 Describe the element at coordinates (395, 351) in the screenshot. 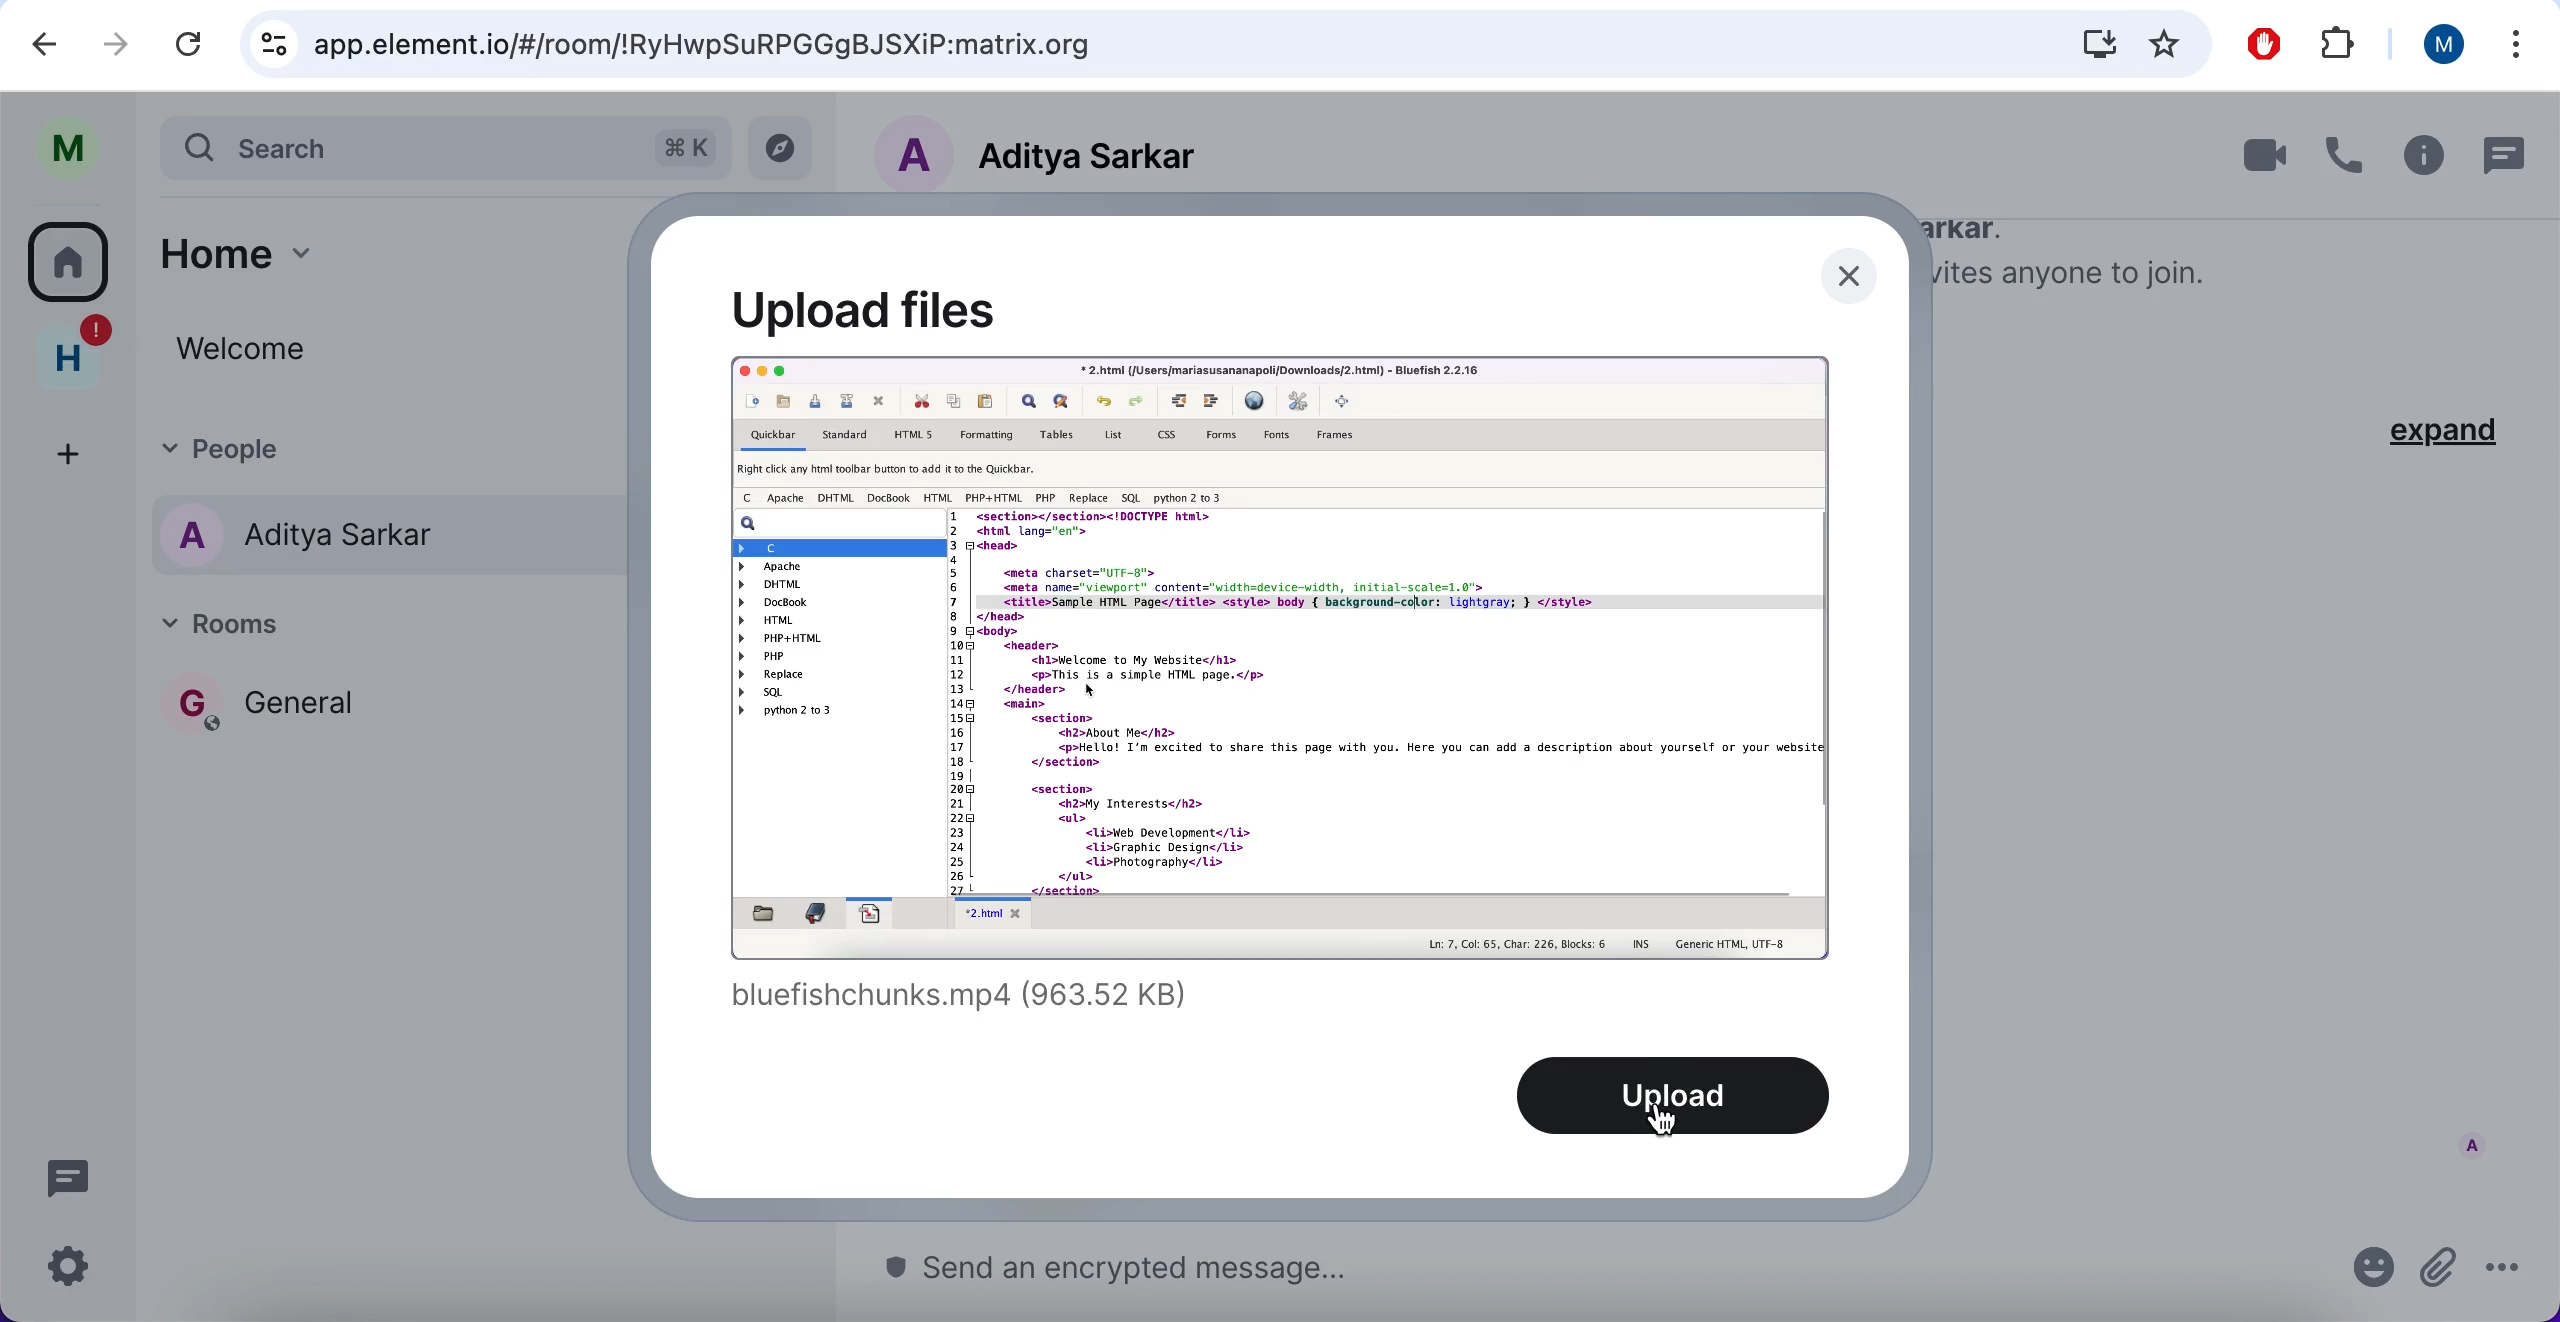

I see `welcome` at that location.